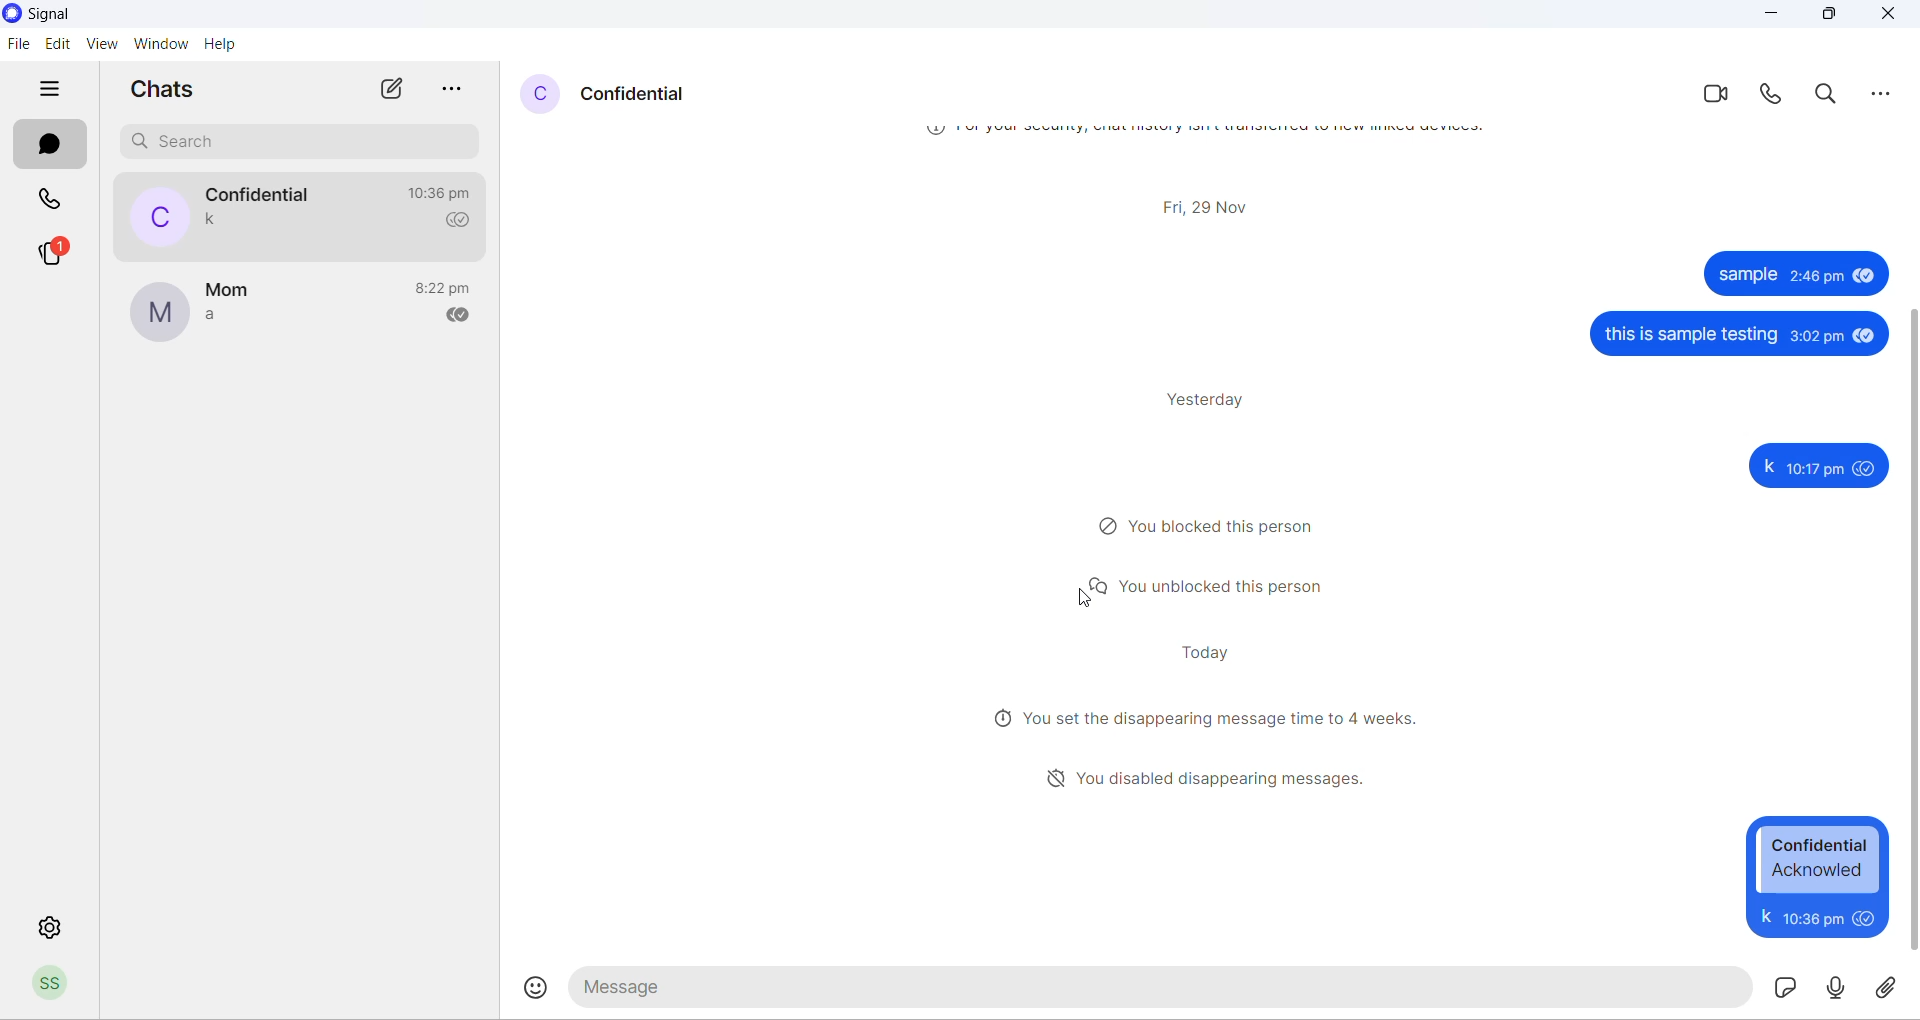  Describe the element at coordinates (1210, 401) in the screenshot. I see `yesterday ` at that location.